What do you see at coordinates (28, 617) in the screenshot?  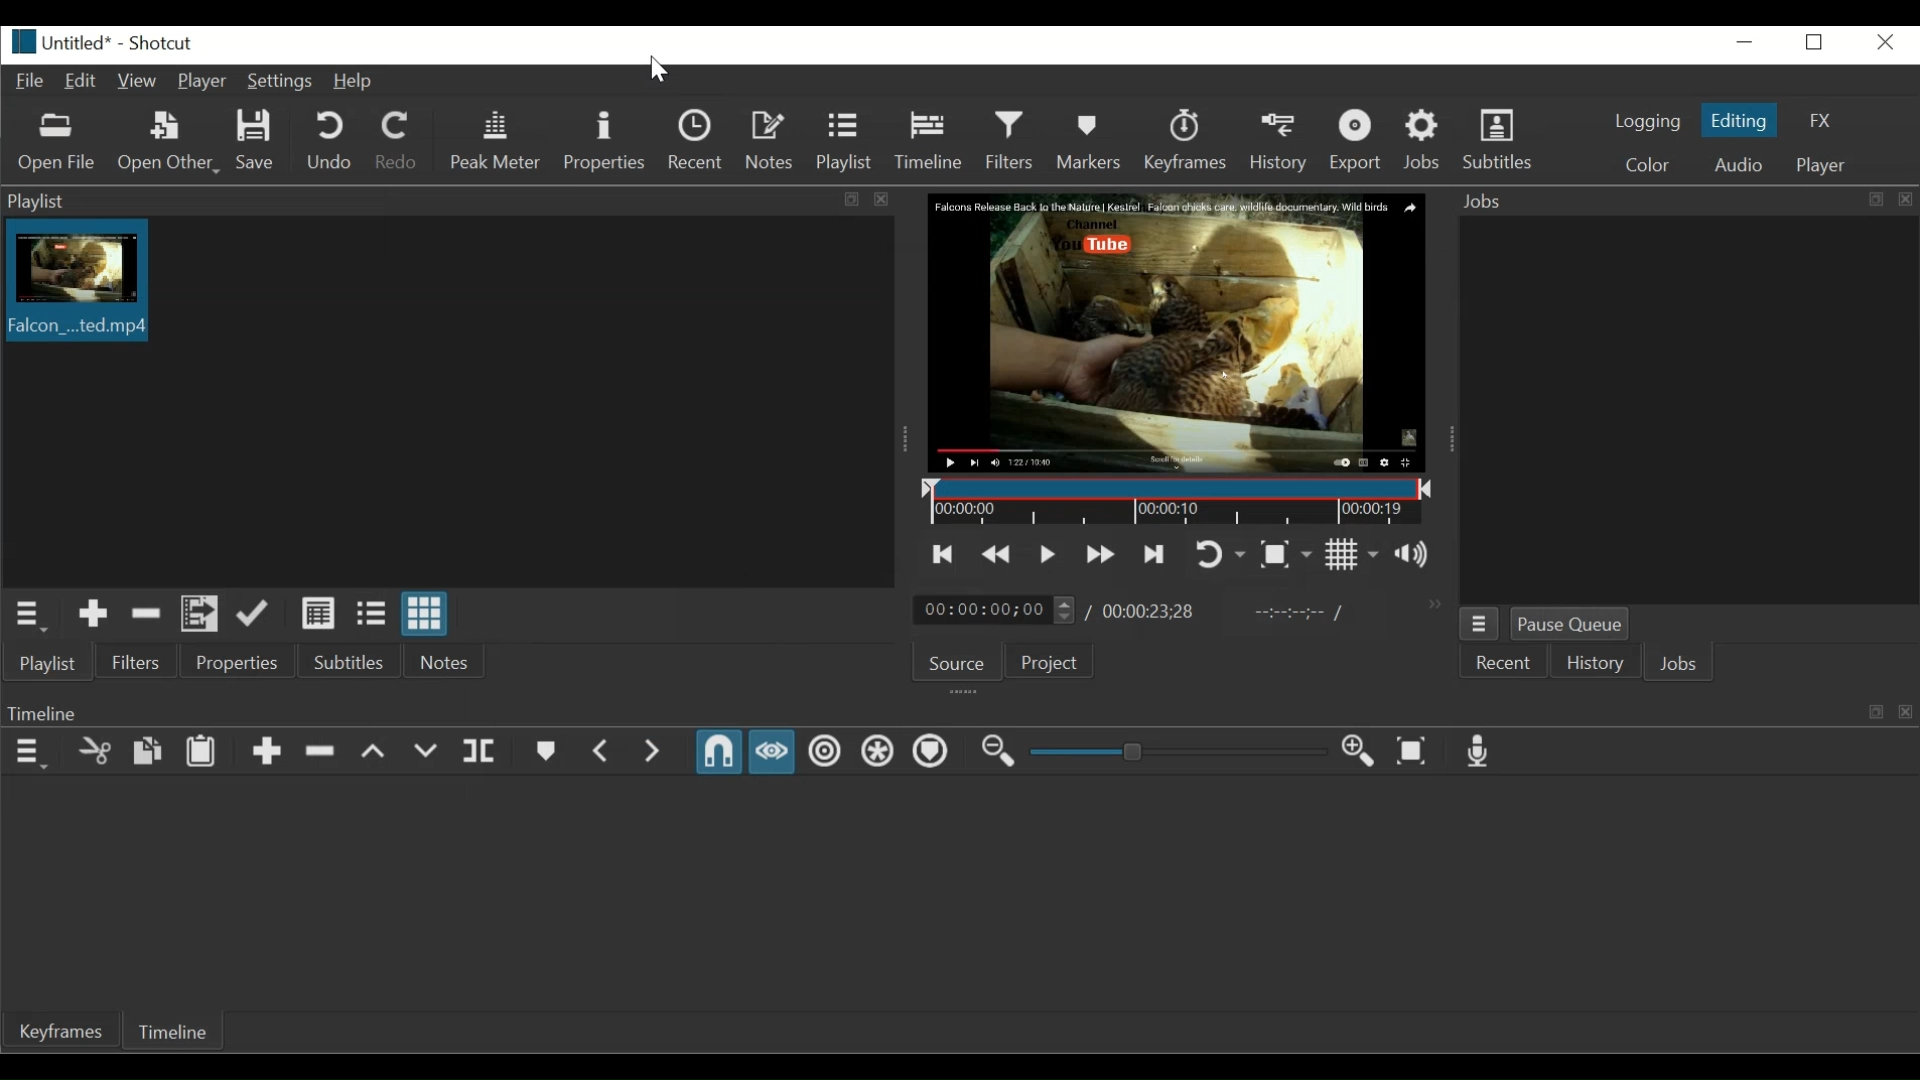 I see `Playlist menu` at bounding box center [28, 617].